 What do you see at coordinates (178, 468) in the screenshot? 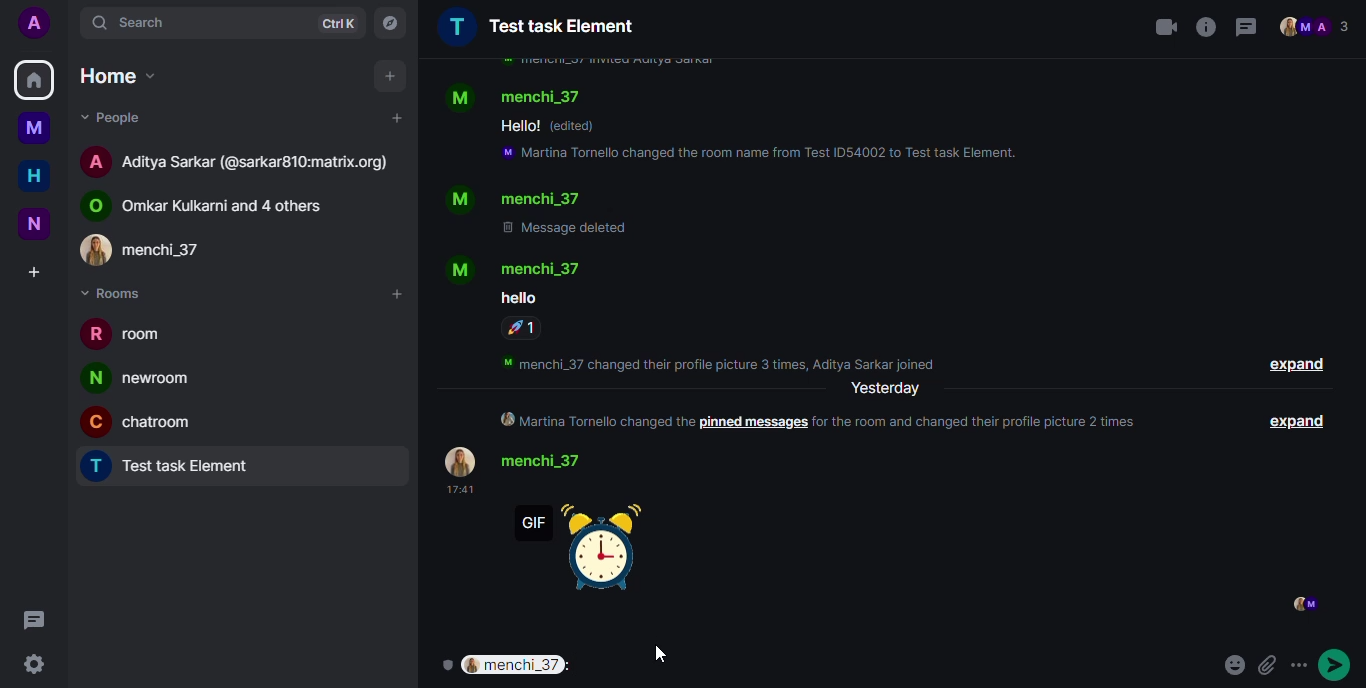
I see `room` at bounding box center [178, 468].